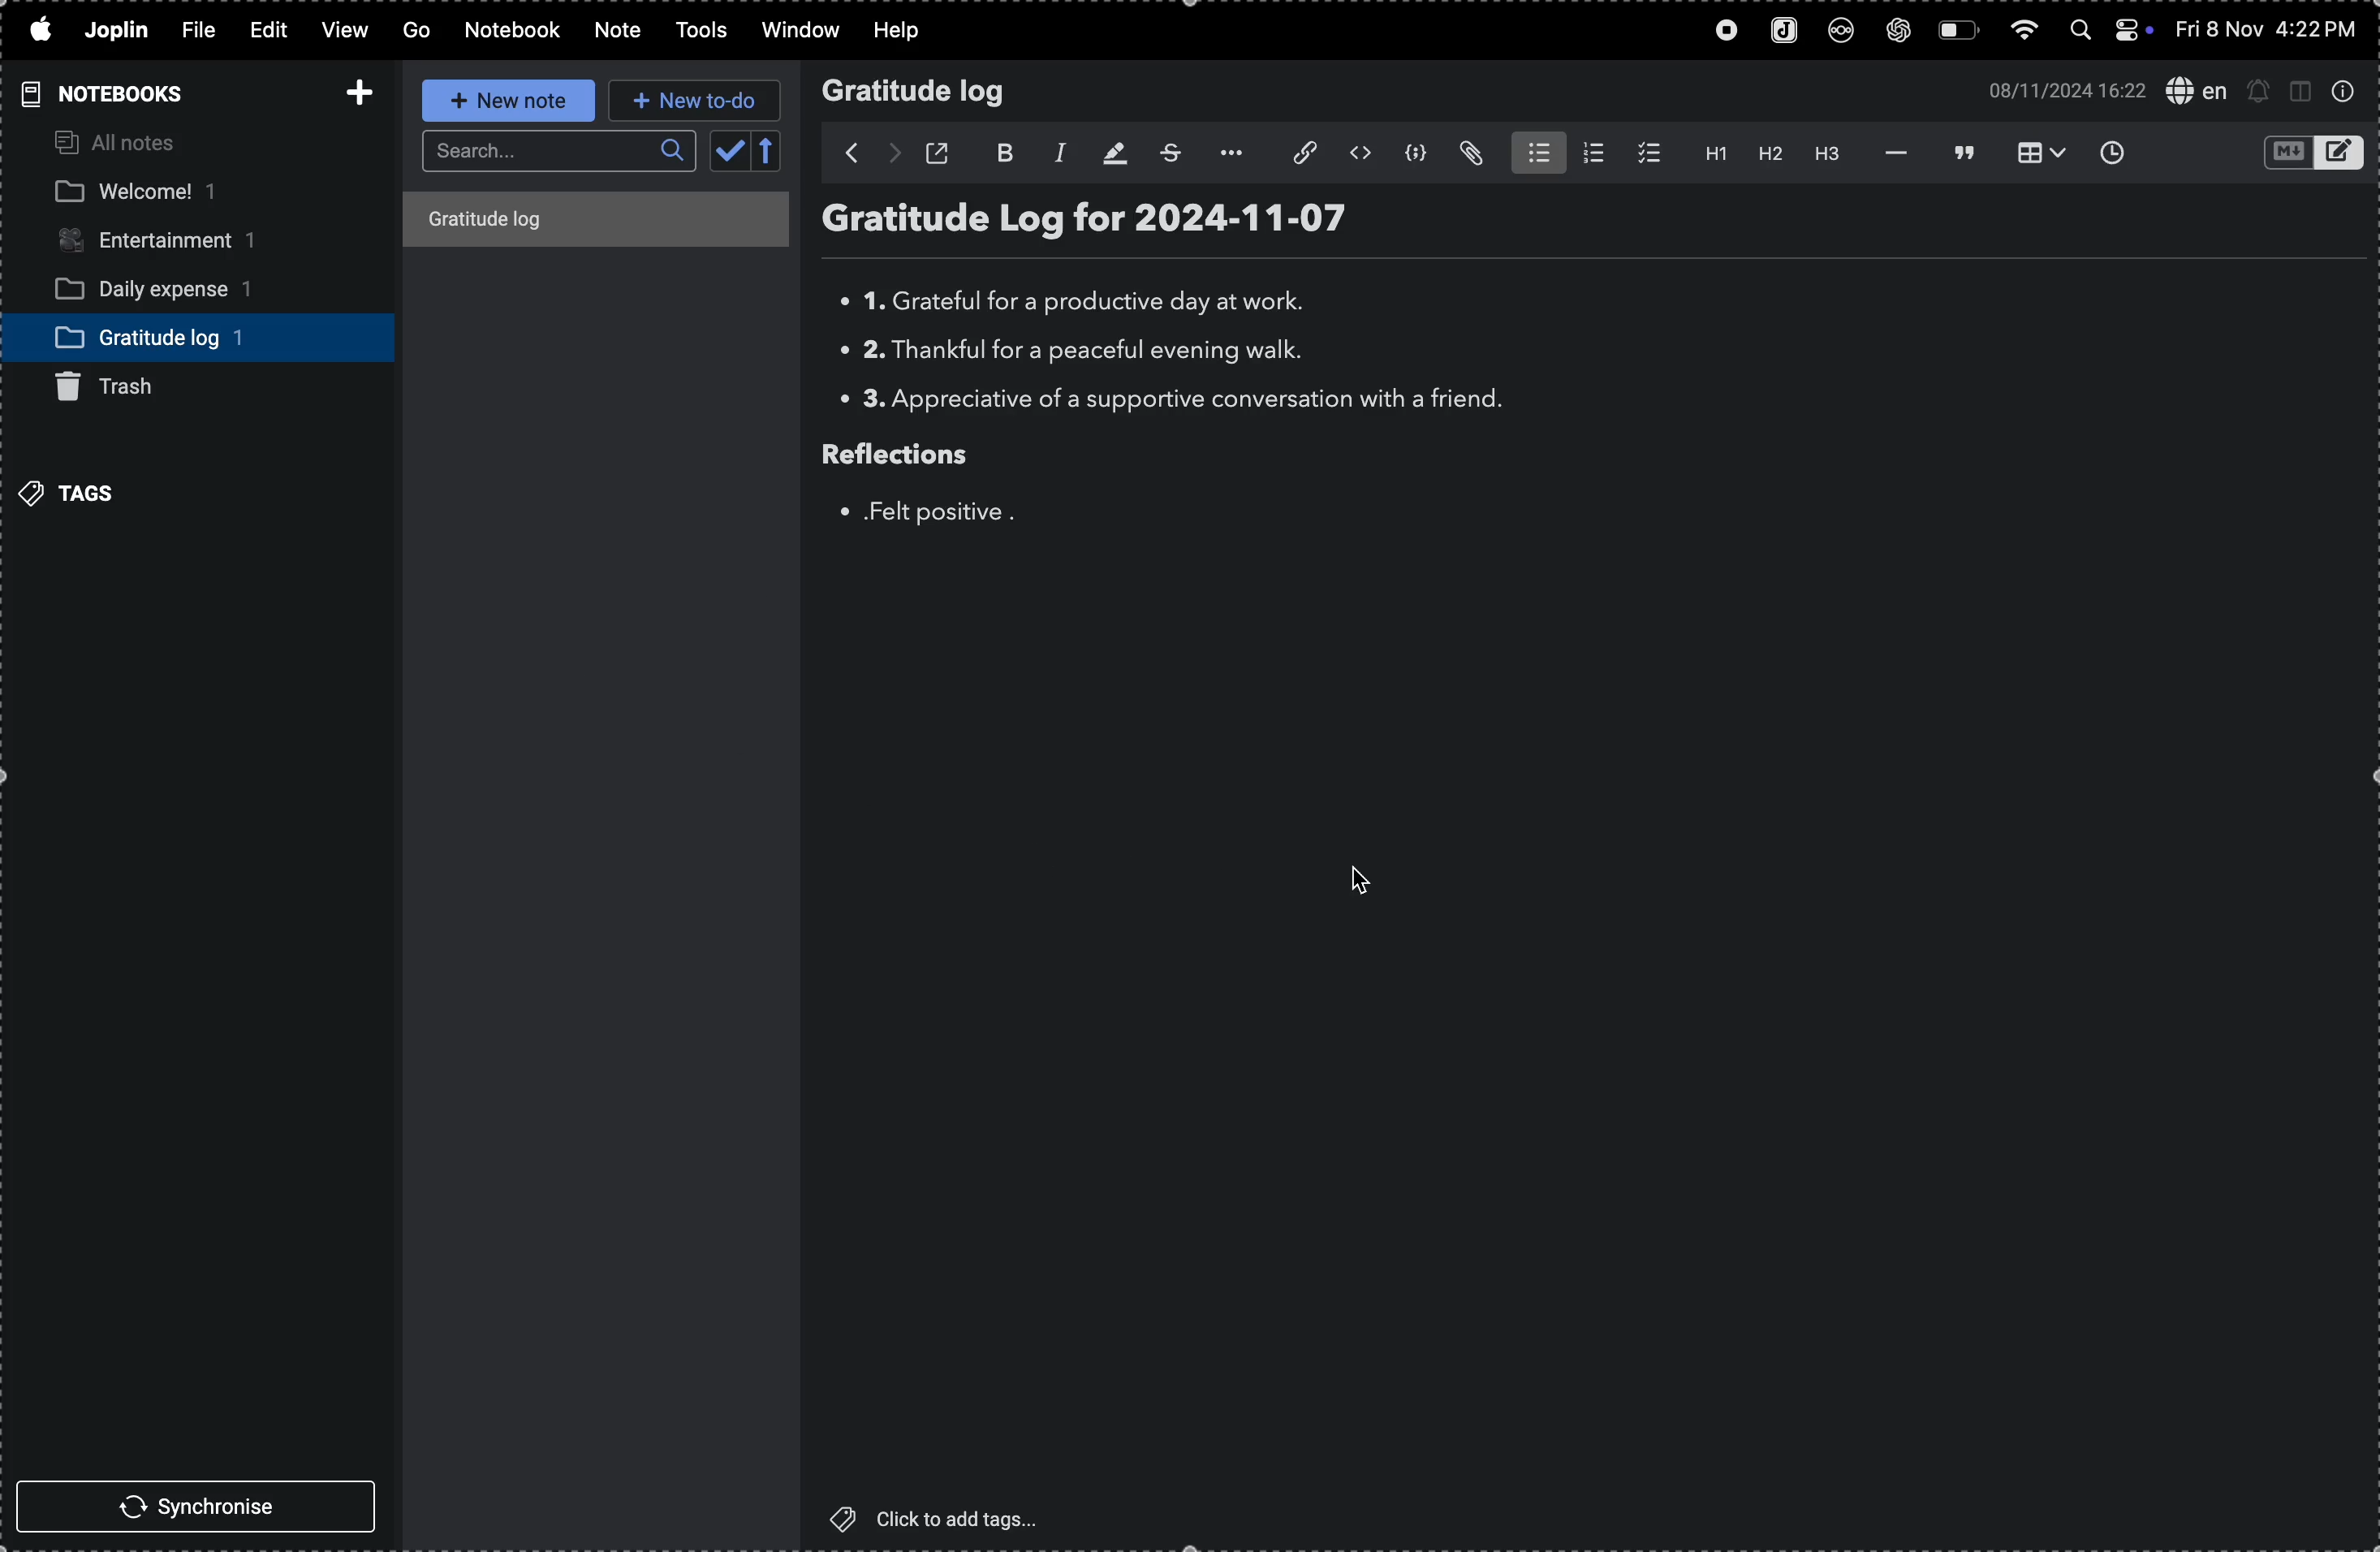 The width and height of the screenshot is (2380, 1552). Describe the element at coordinates (923, 457) in the screenshot. I see `reflection` at that location.